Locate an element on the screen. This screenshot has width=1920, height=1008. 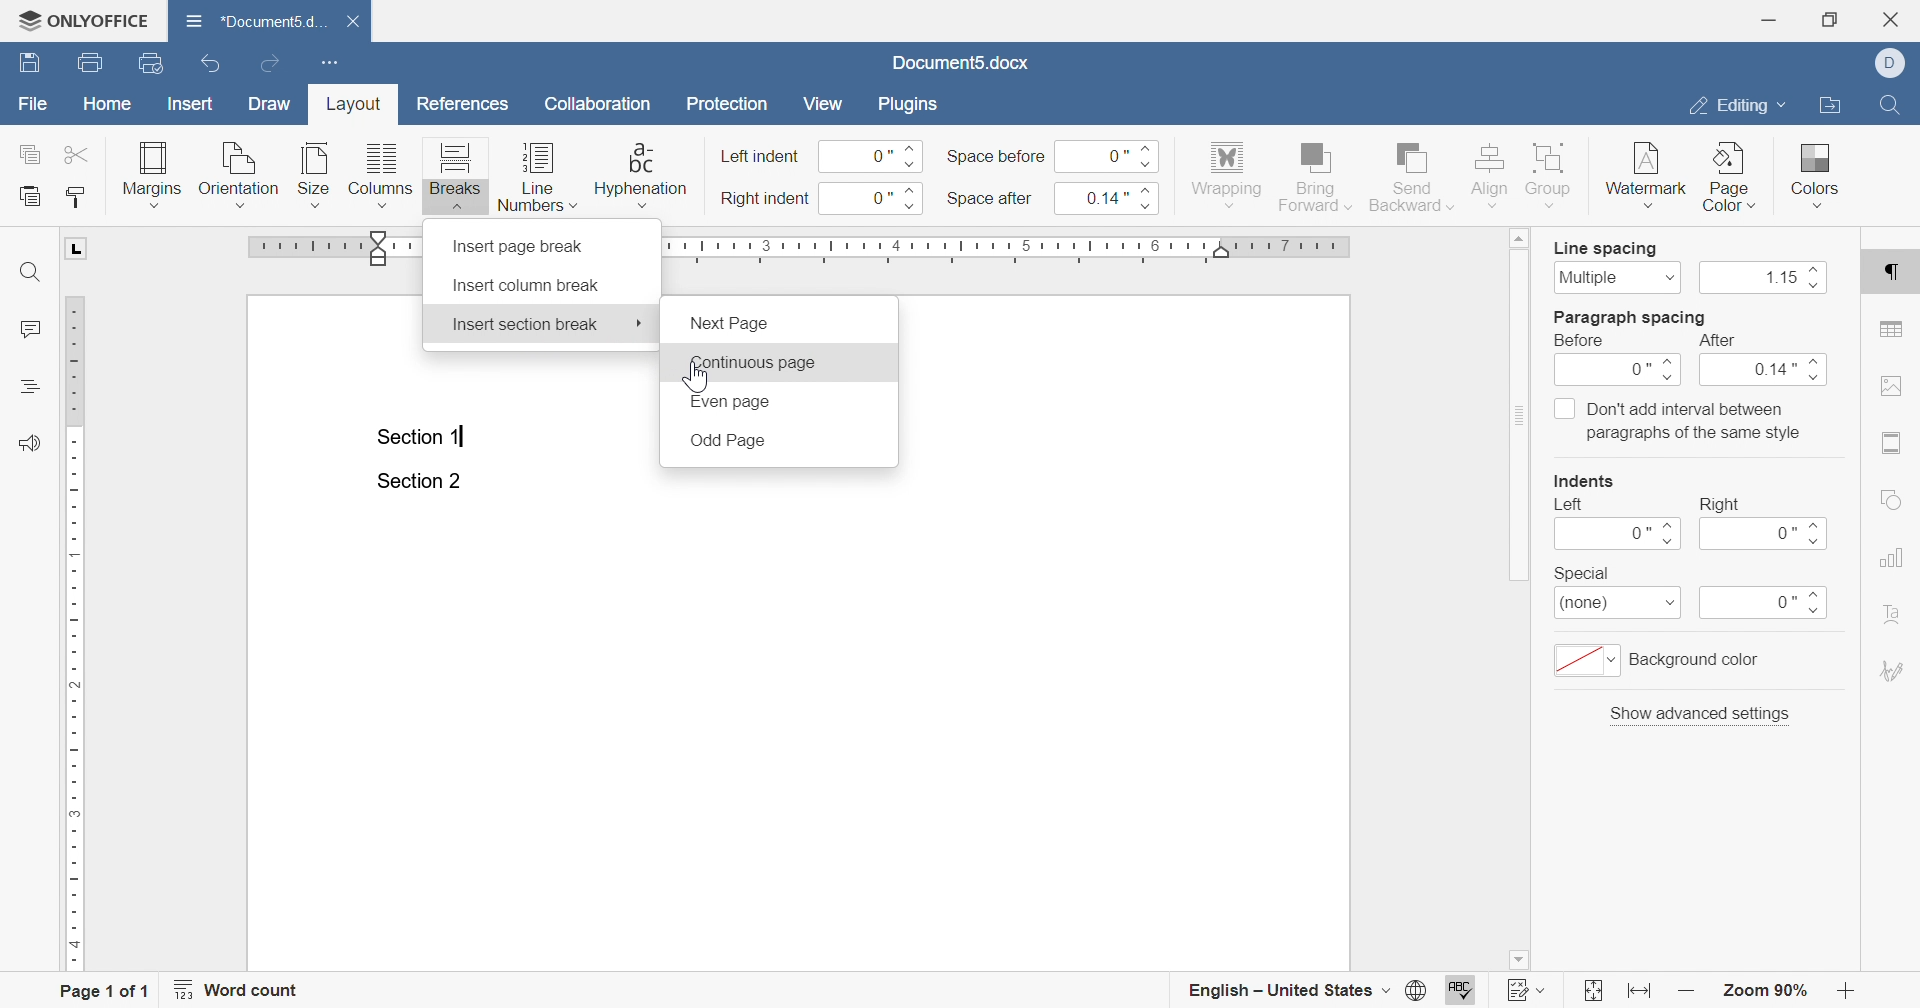
cursor is located at coordinates (699, 377).